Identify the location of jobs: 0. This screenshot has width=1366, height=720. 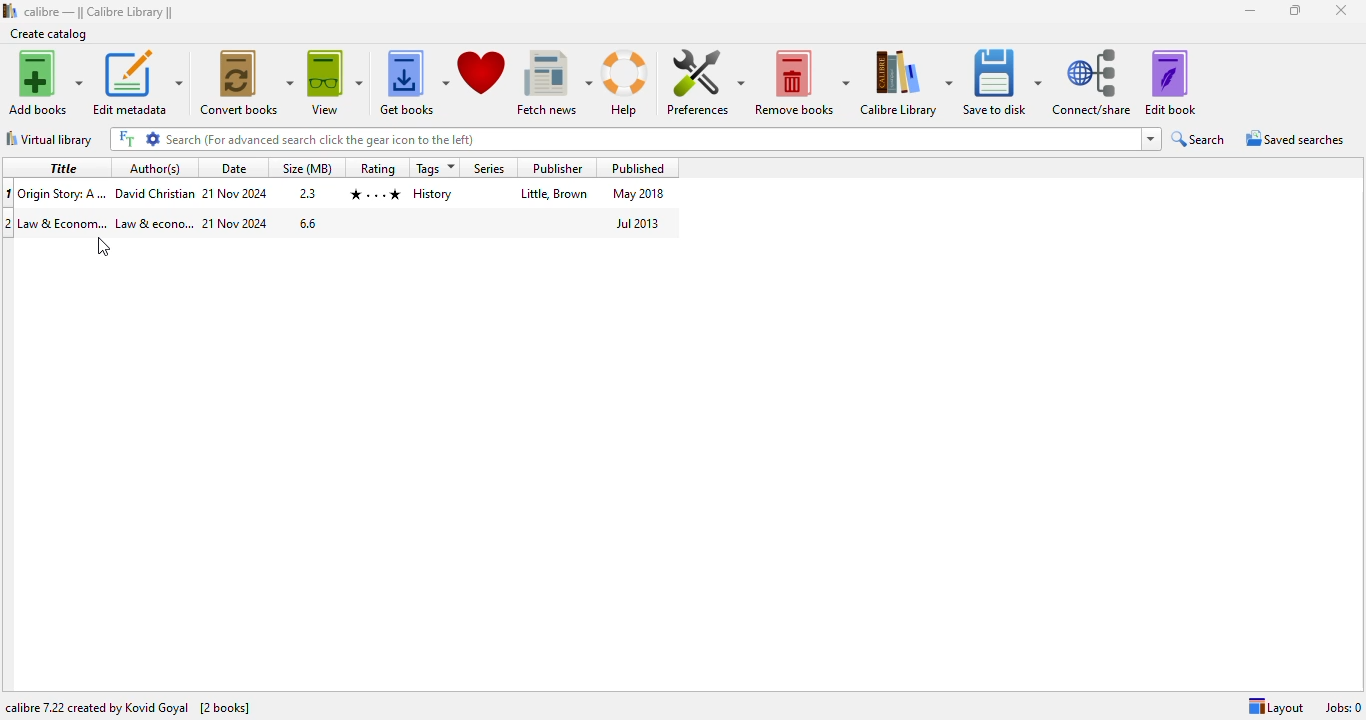
(1343, 707).